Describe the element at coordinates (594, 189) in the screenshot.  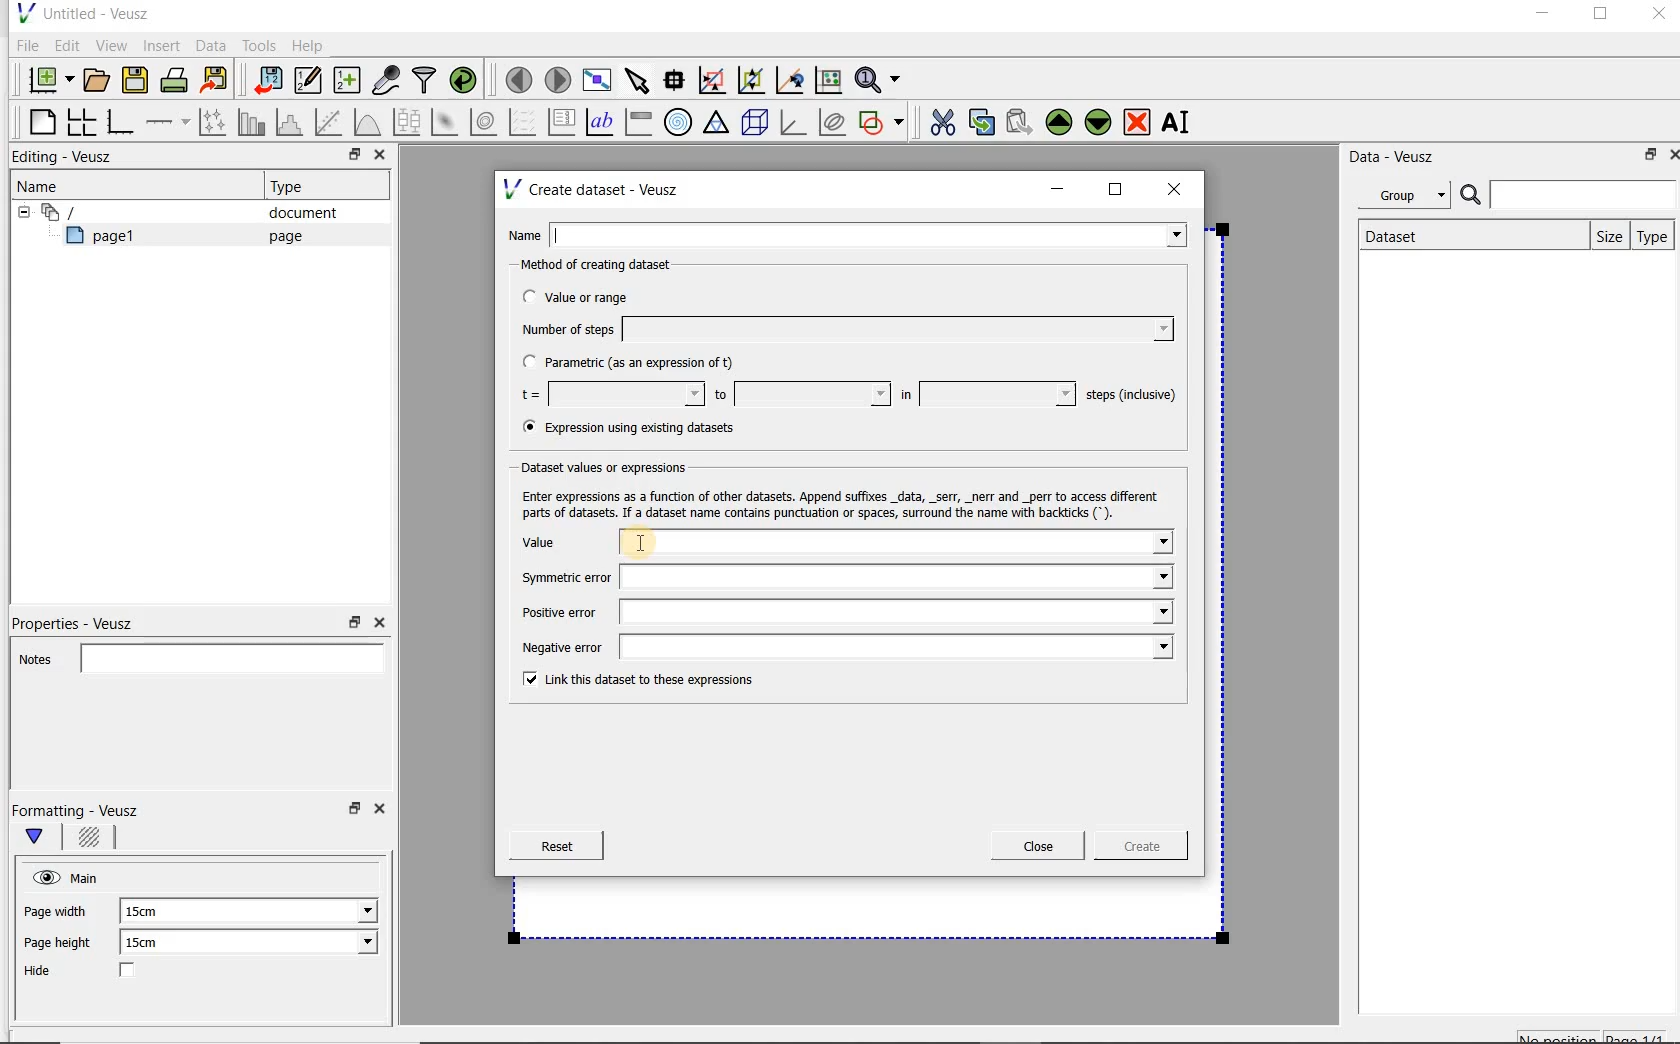
I see `Create dataset - Veusz` at that location.